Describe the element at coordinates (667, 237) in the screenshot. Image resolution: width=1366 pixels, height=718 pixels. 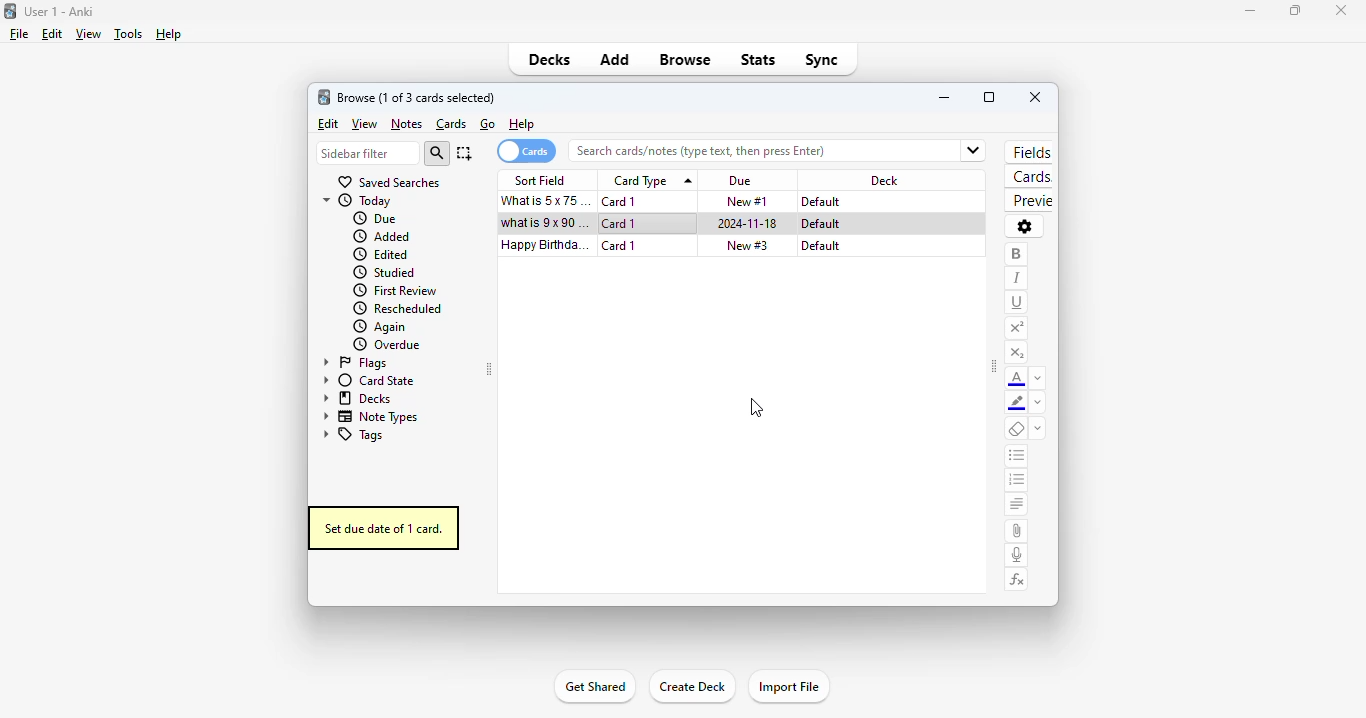
I see `cursor` at that location.